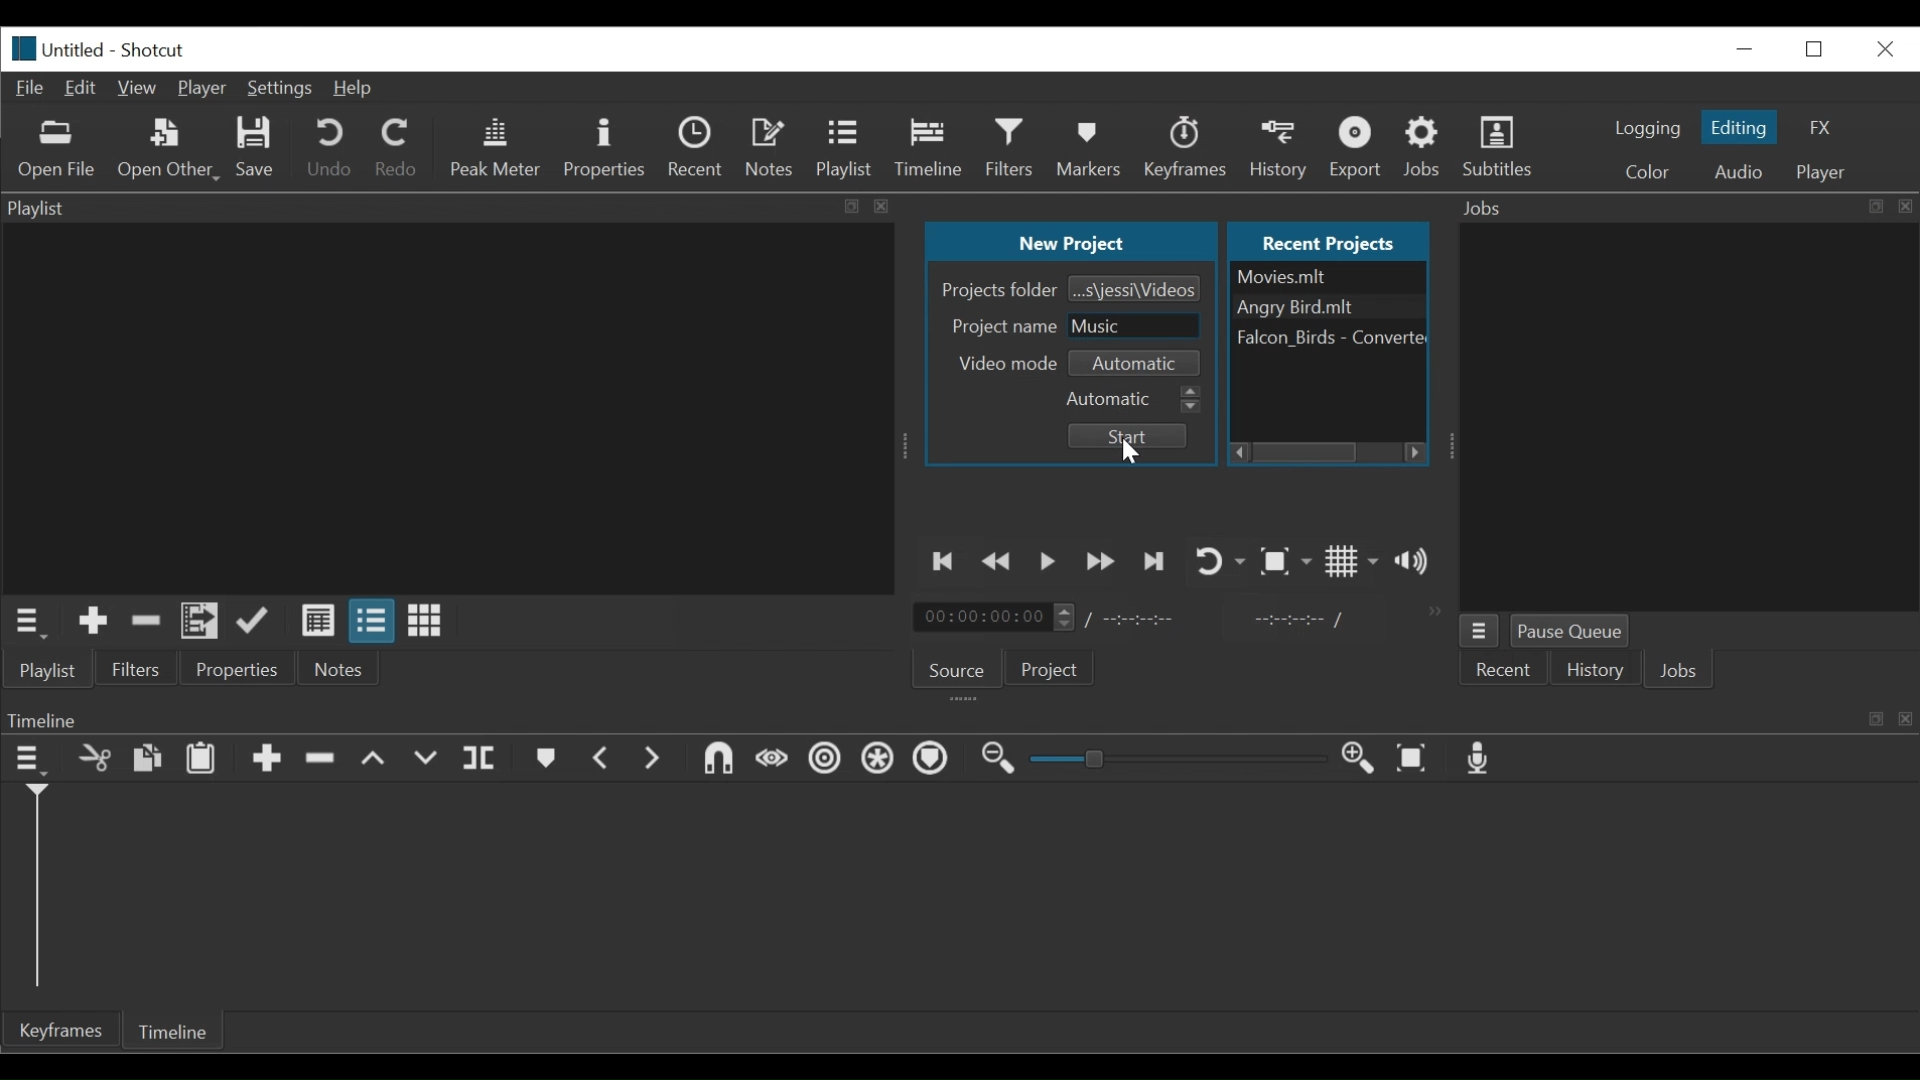 Image resolution: width=1920 pixels, height=1080 pixels. I want to click on Scrub while dragging, so click(772, 761).